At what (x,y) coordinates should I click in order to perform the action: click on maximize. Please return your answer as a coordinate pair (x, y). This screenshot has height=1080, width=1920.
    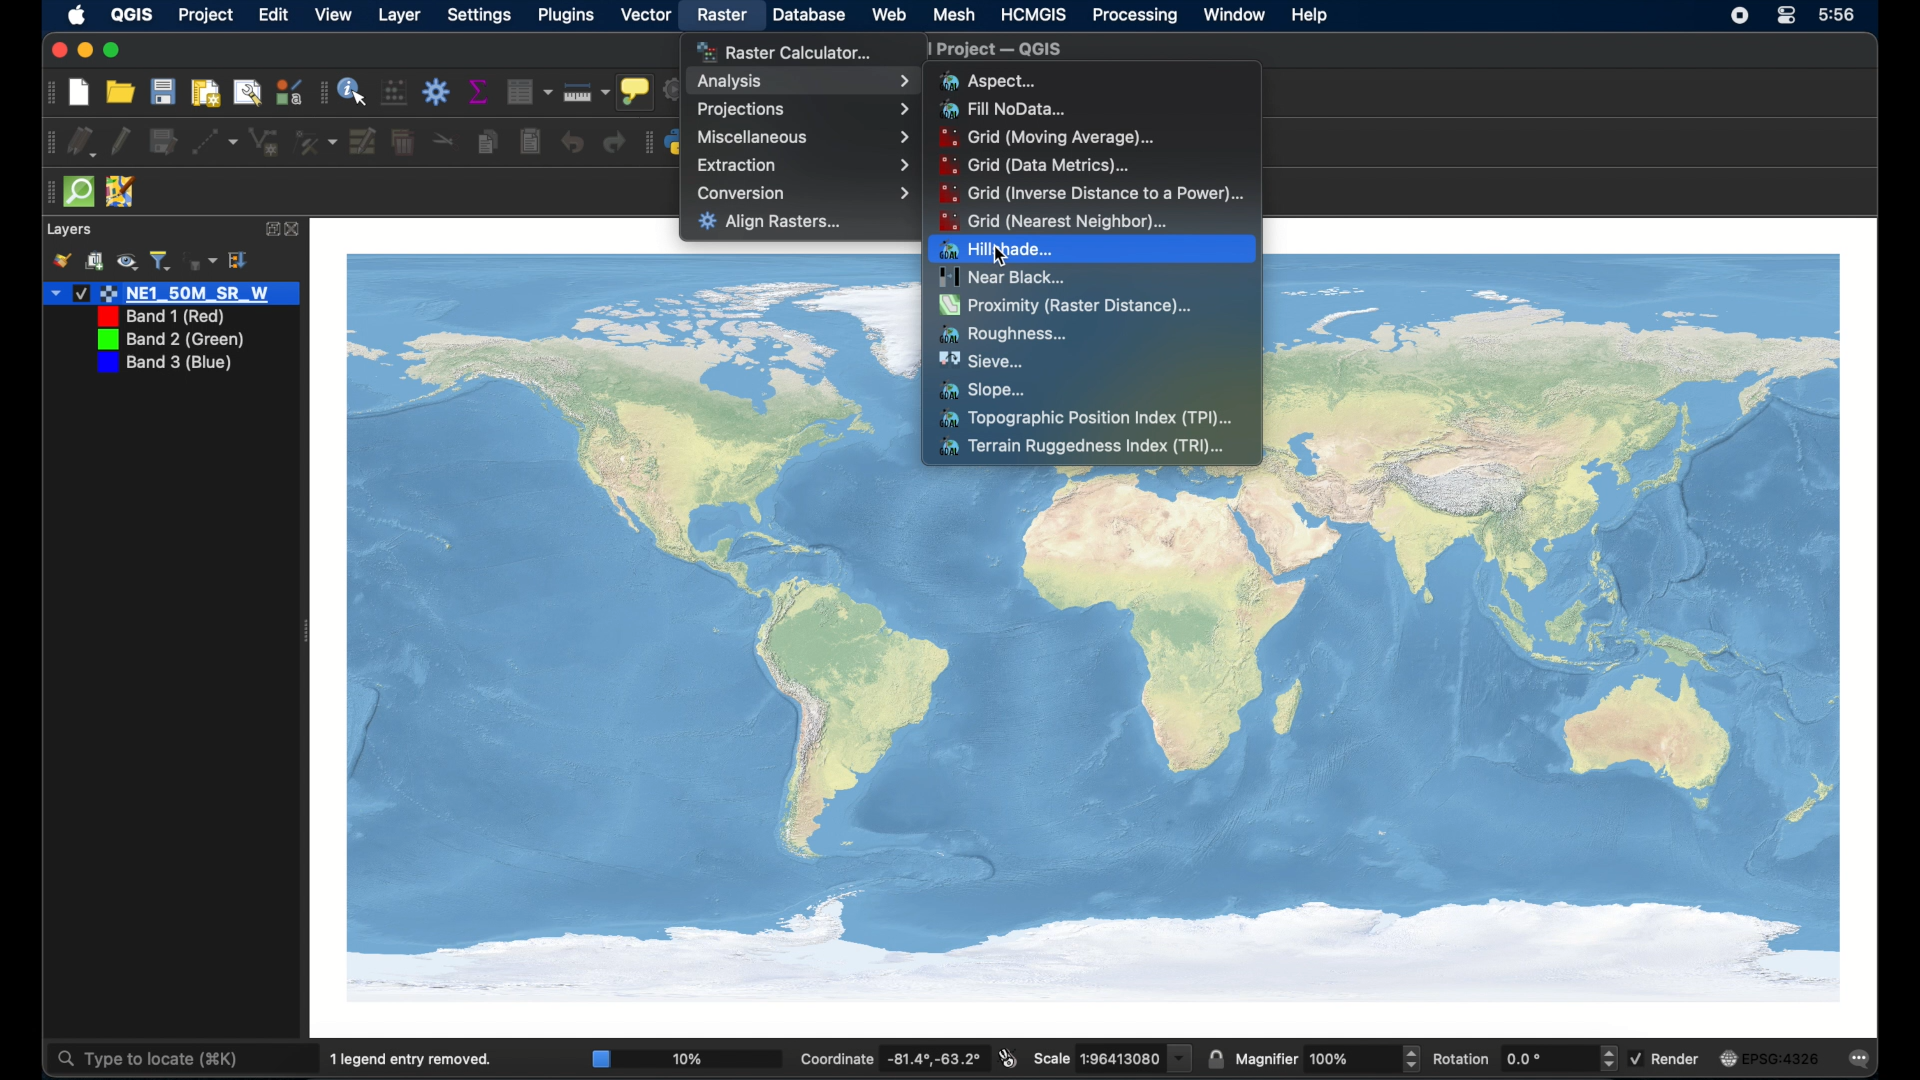
    Looking at the image, I should click on (113, 51).